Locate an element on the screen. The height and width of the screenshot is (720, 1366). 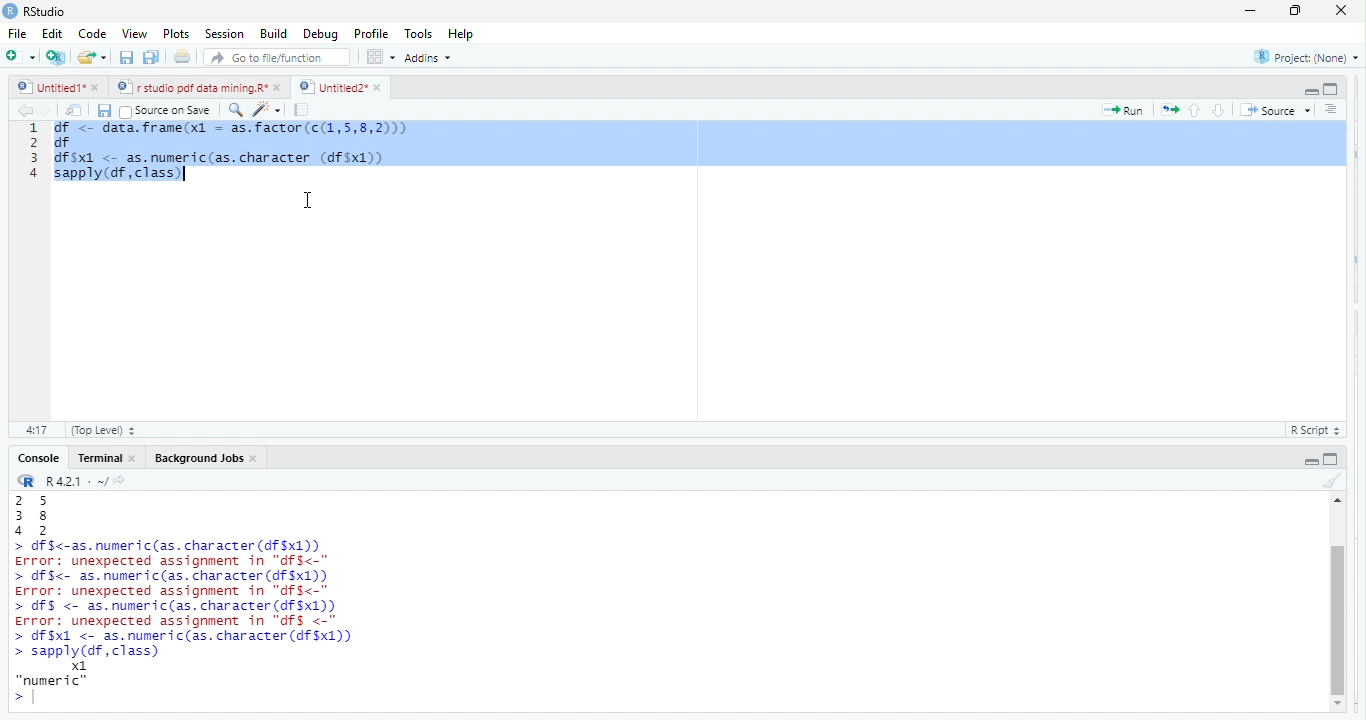
Terminal is located at coordinates (100, 458).